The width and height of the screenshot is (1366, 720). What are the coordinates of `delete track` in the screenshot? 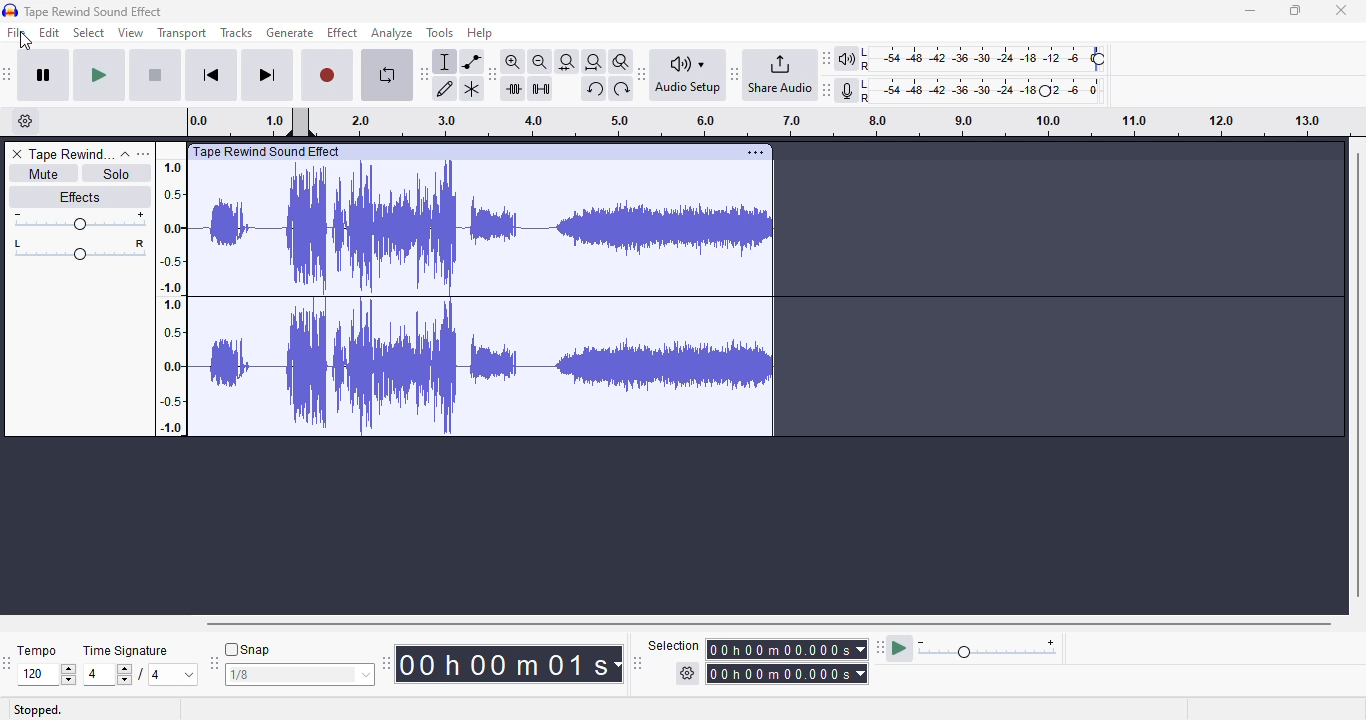 It's located at (15, 154).